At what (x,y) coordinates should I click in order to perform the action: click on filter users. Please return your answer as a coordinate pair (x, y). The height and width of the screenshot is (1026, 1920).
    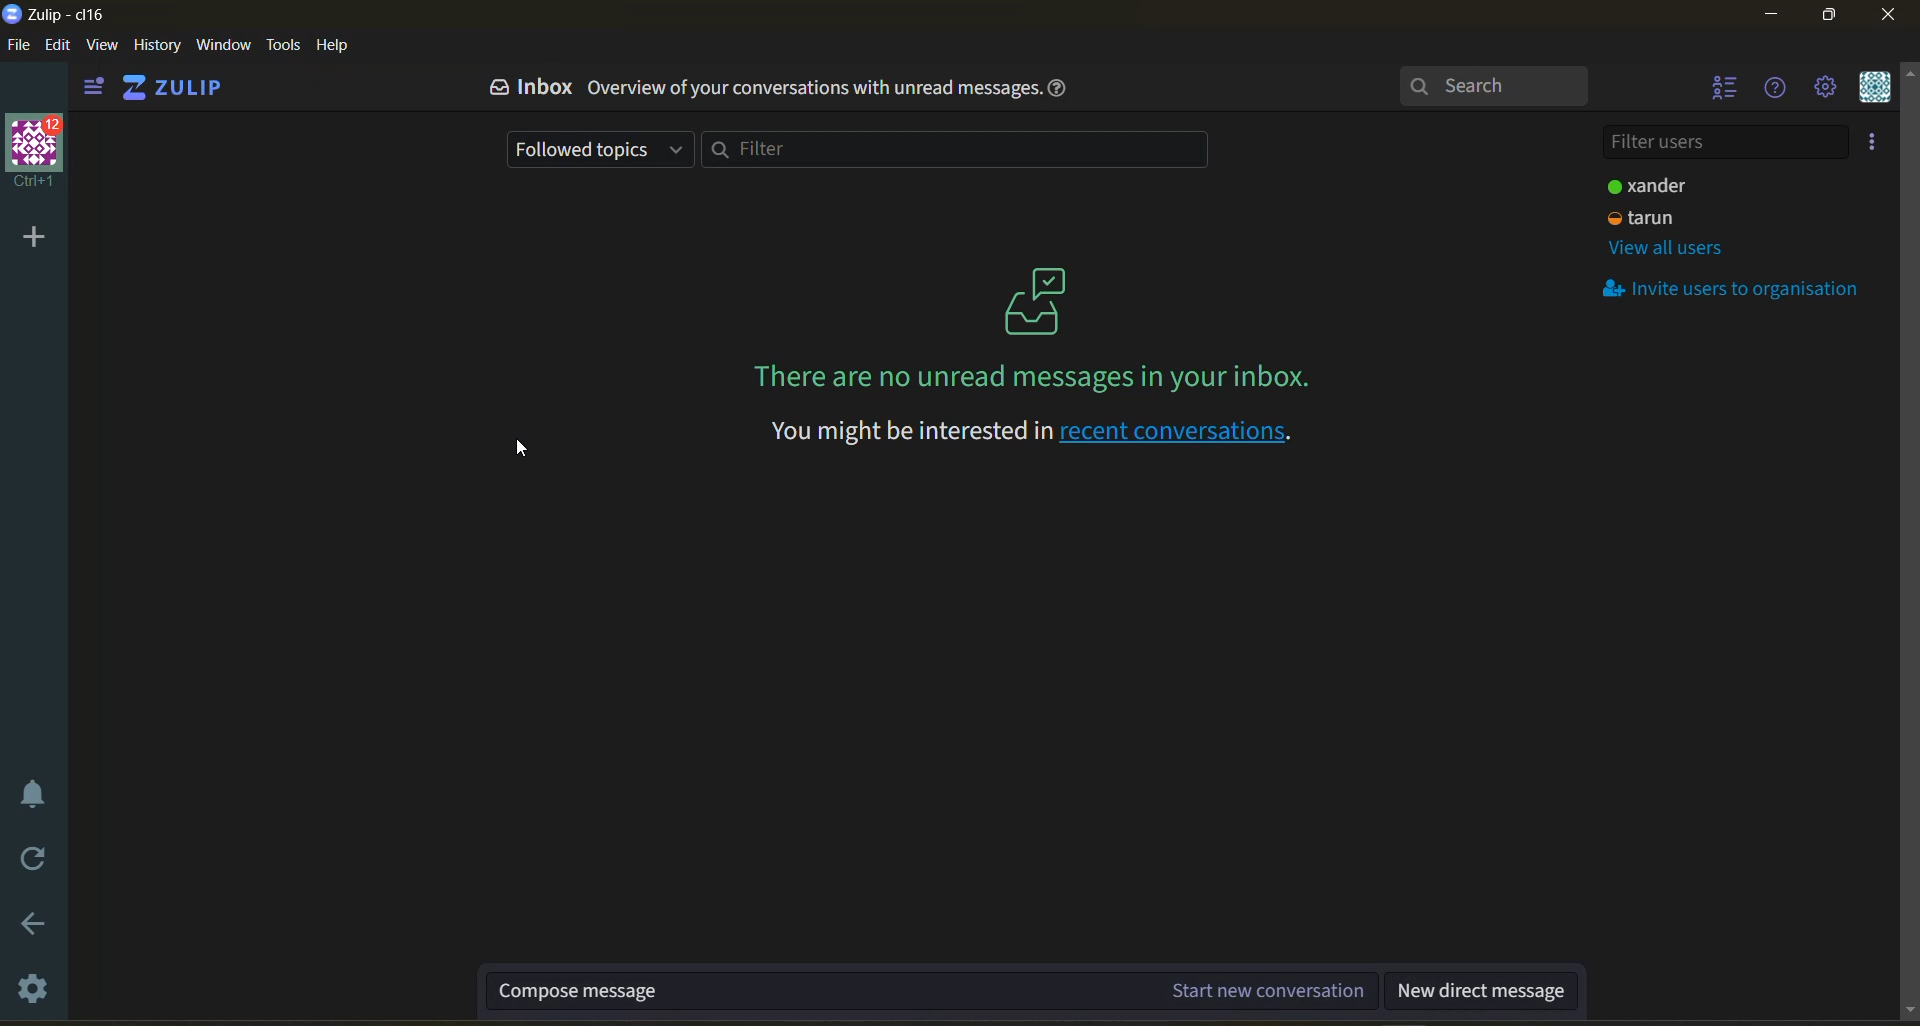
    Looking at the image, I should click on (1735, 139).